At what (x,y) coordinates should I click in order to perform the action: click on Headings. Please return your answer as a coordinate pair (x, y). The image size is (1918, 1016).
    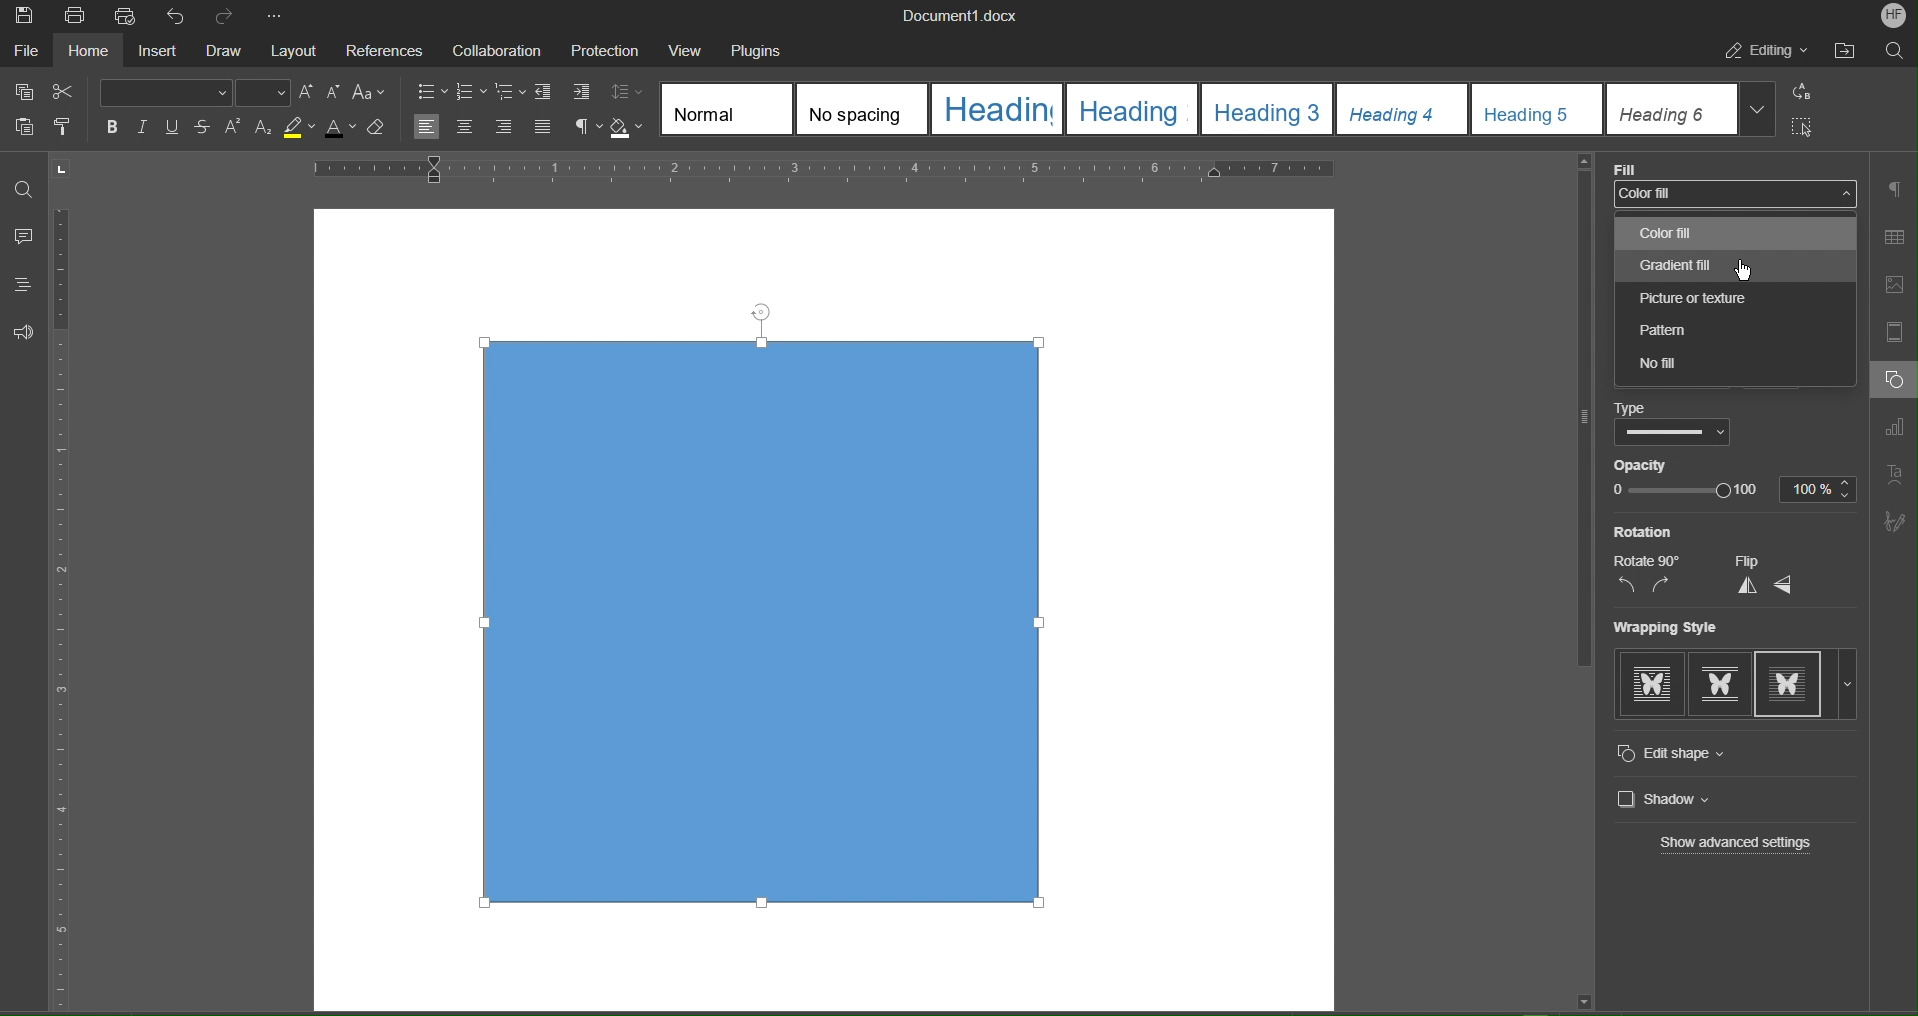
    Looking at the image, I should click on (25, 285).